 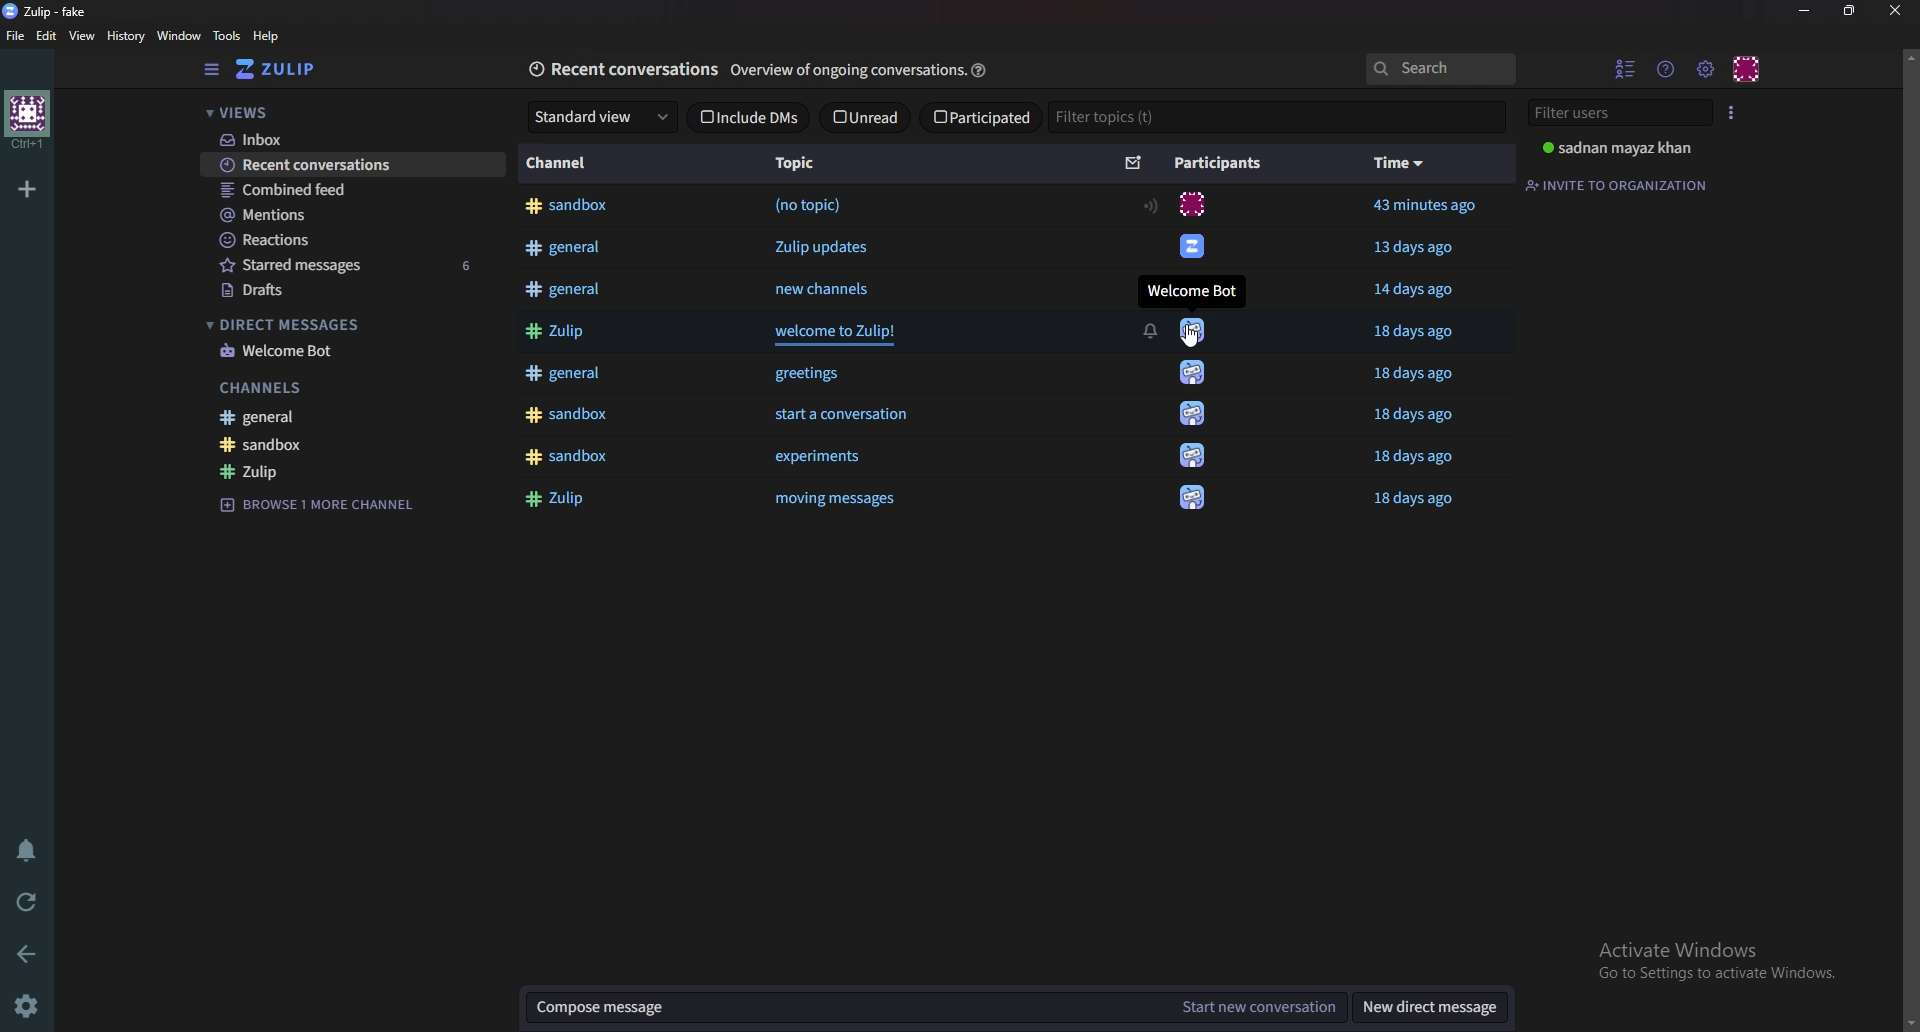 What do you see at coordinates (1665, 70) in the screenshot?
I see `help menu` at bounding box center [1665, 70].